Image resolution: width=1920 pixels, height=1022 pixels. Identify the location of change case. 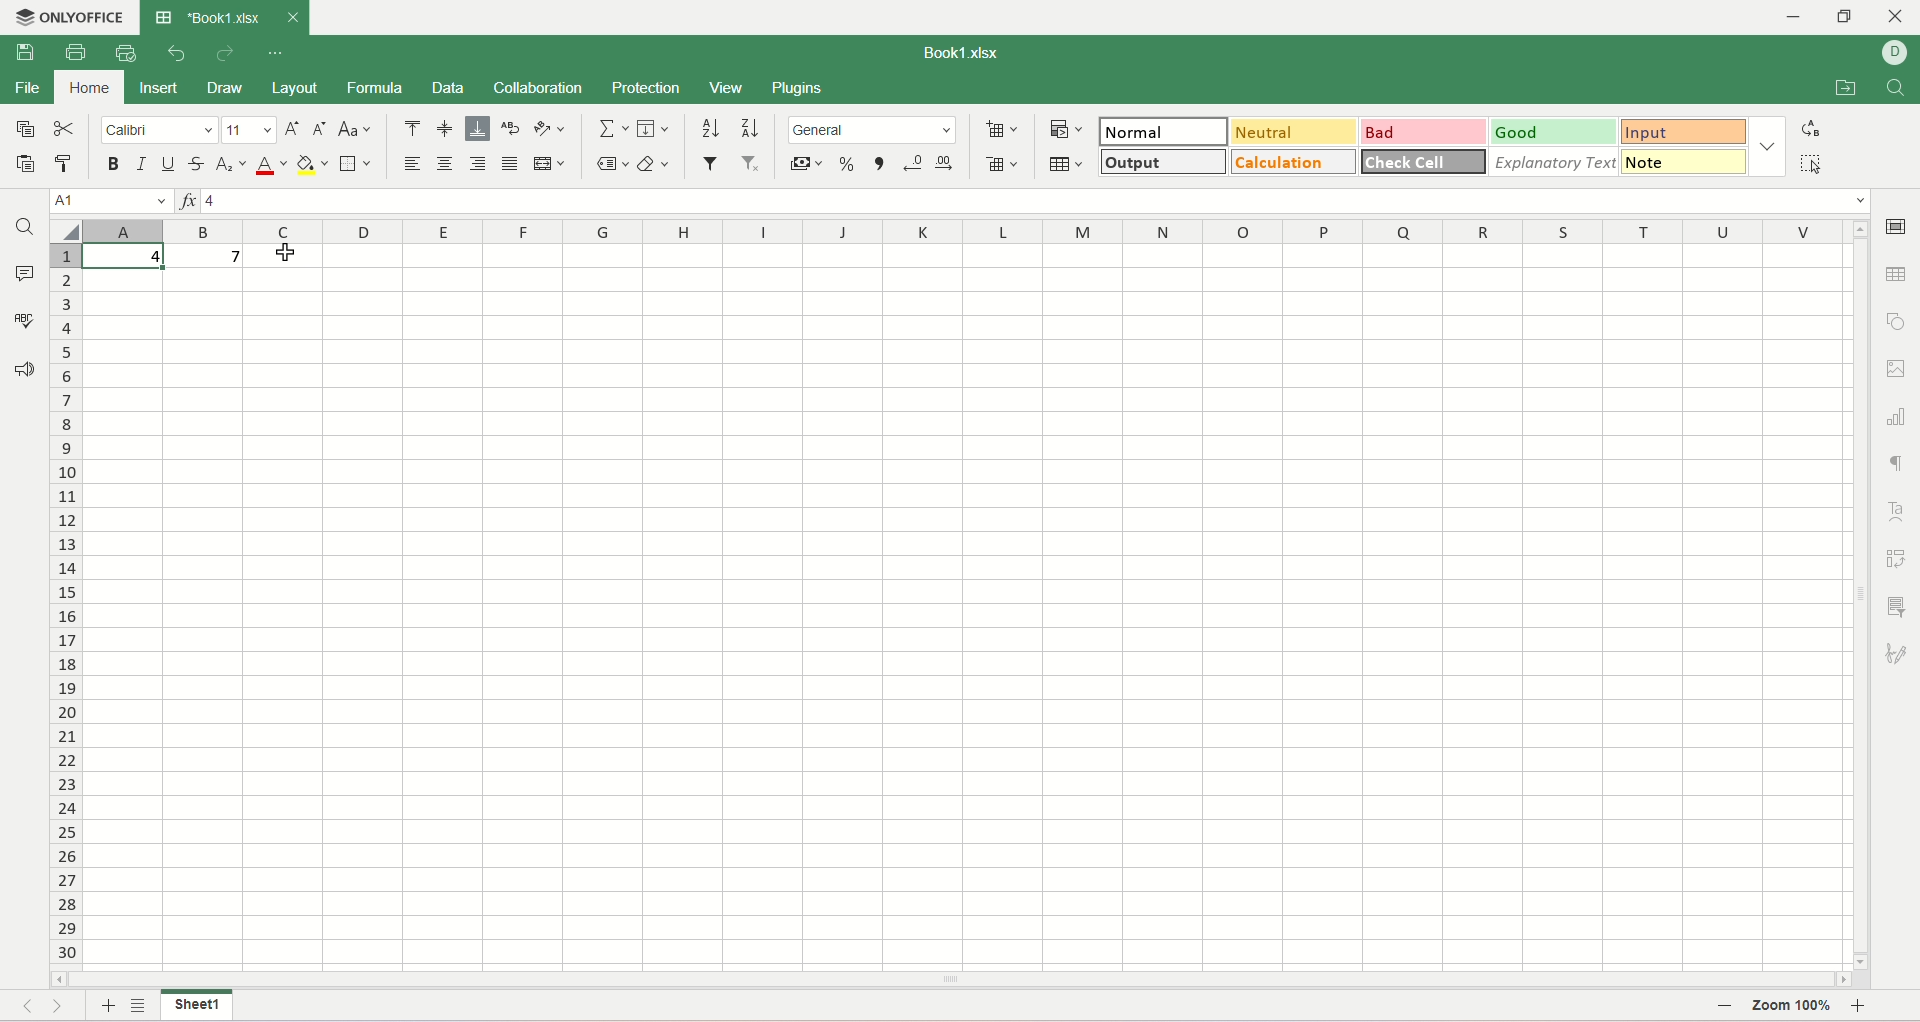
(353, 130).